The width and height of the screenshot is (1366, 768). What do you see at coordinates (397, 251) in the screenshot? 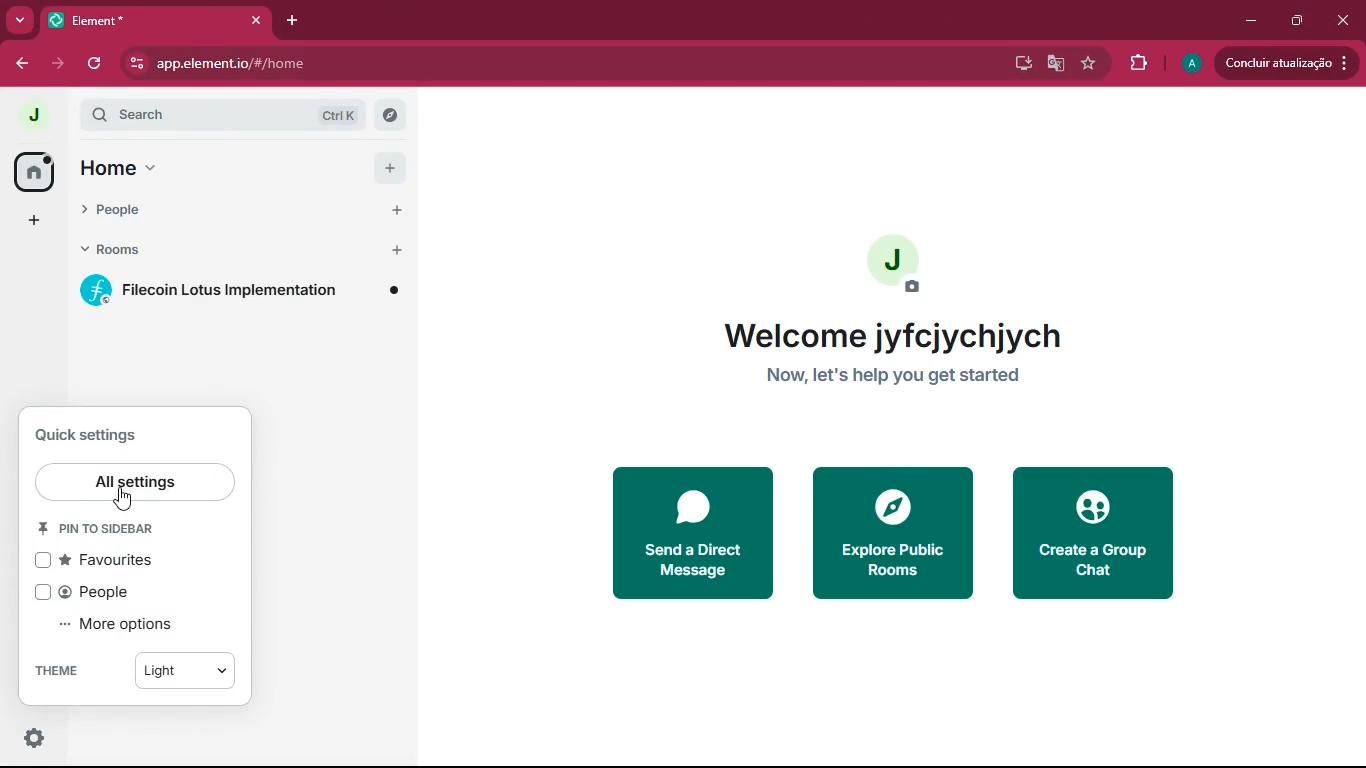
I see `Add` at bounding box center [397, 251].